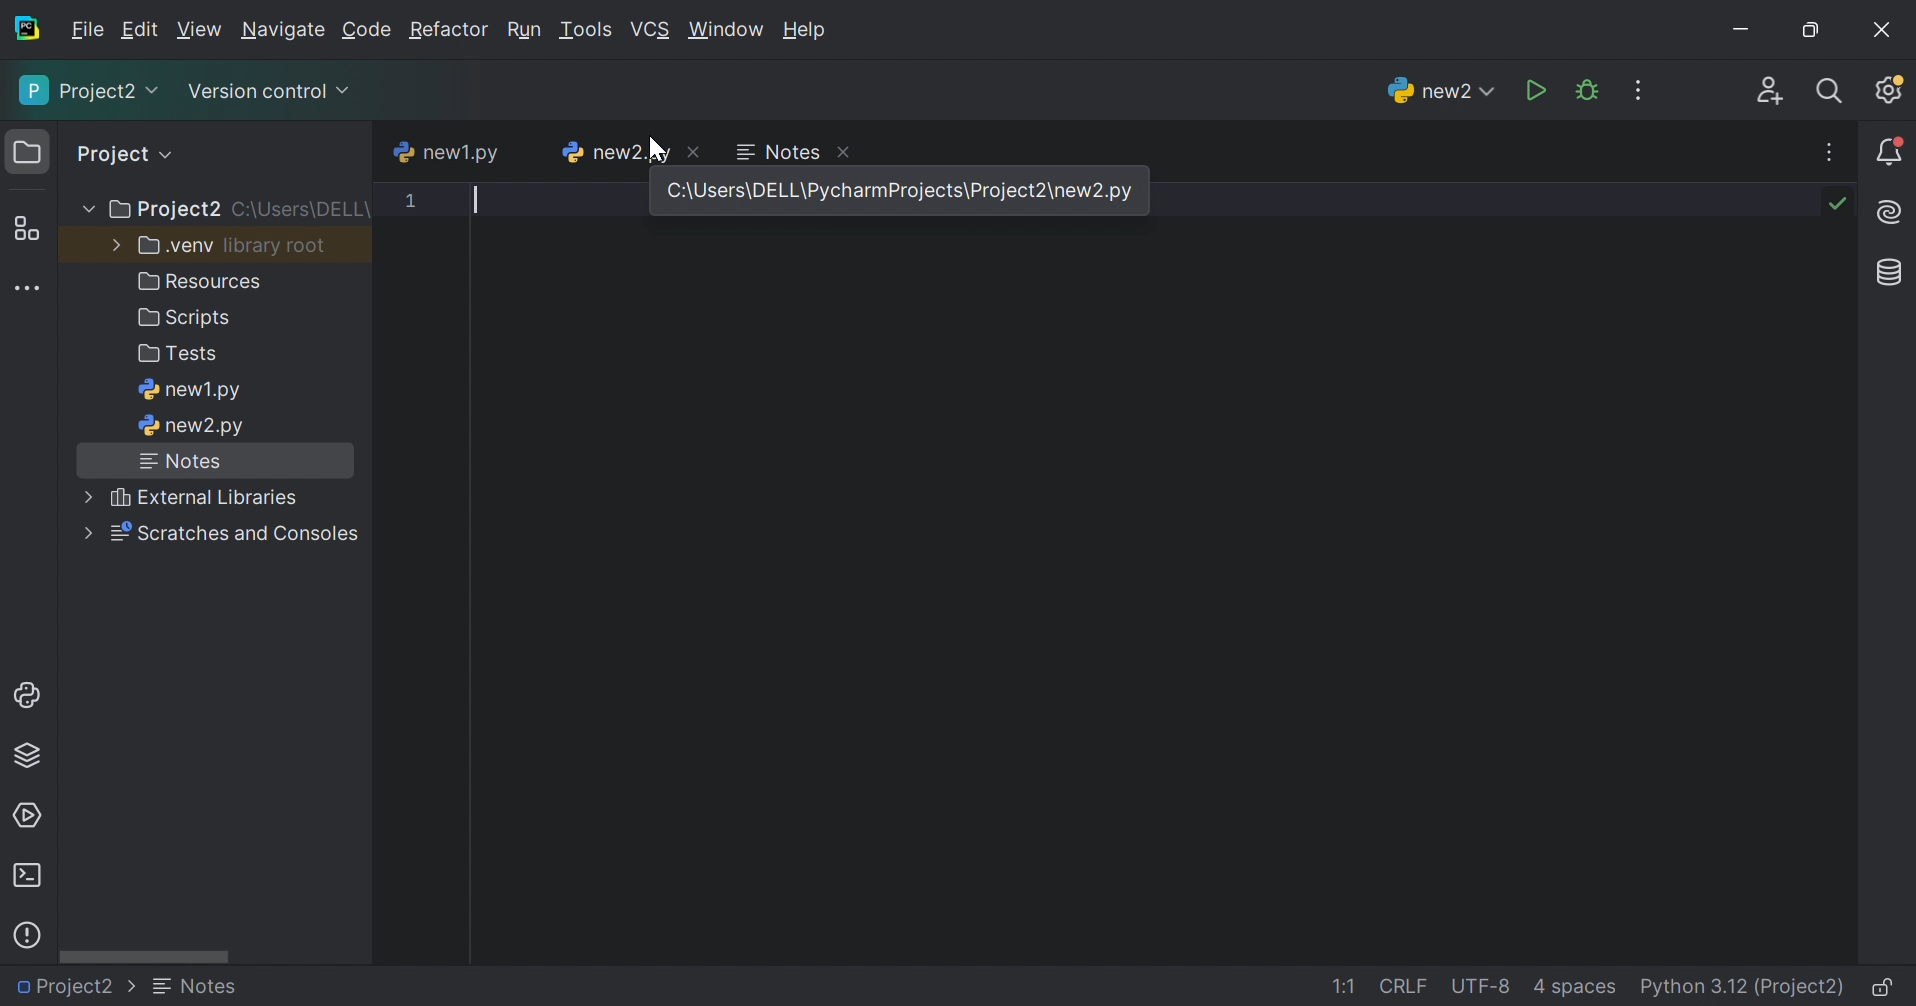 Image resolution: width=1916 pixels, height=1006 pixels. I want to click on Code with me, so click(1771, 91).